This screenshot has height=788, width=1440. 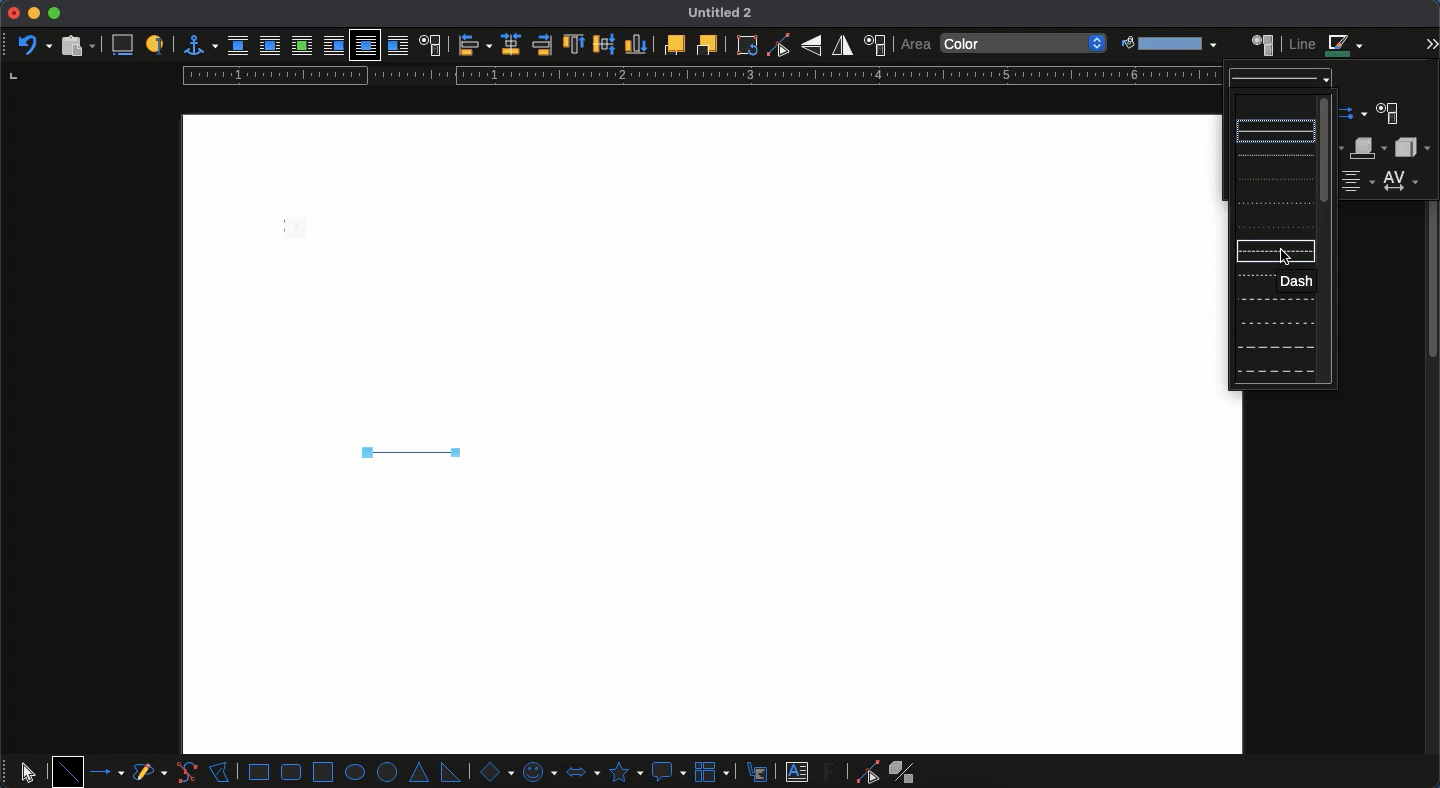 I want to click on text wrap, so click(x=429, y=44).